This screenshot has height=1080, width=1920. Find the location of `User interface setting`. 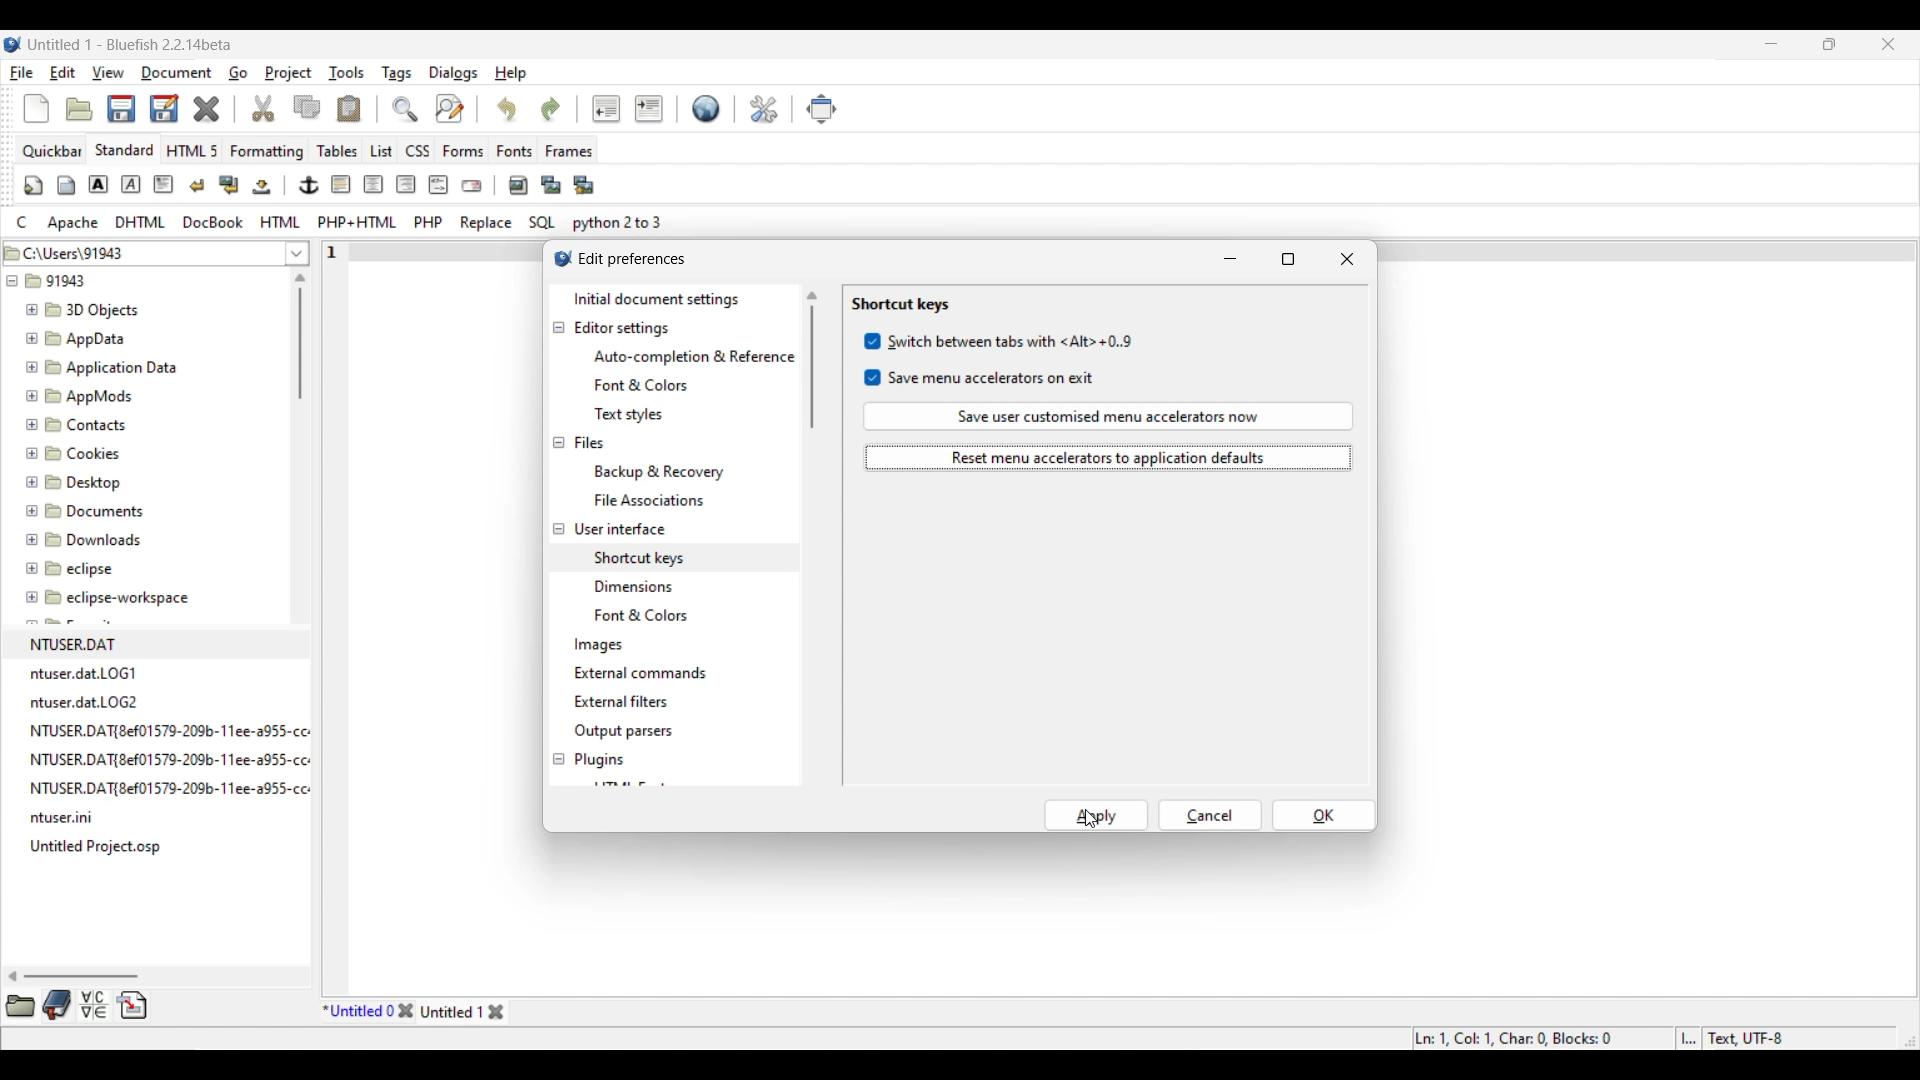

User interface setting is located at coordinates (620, 529).